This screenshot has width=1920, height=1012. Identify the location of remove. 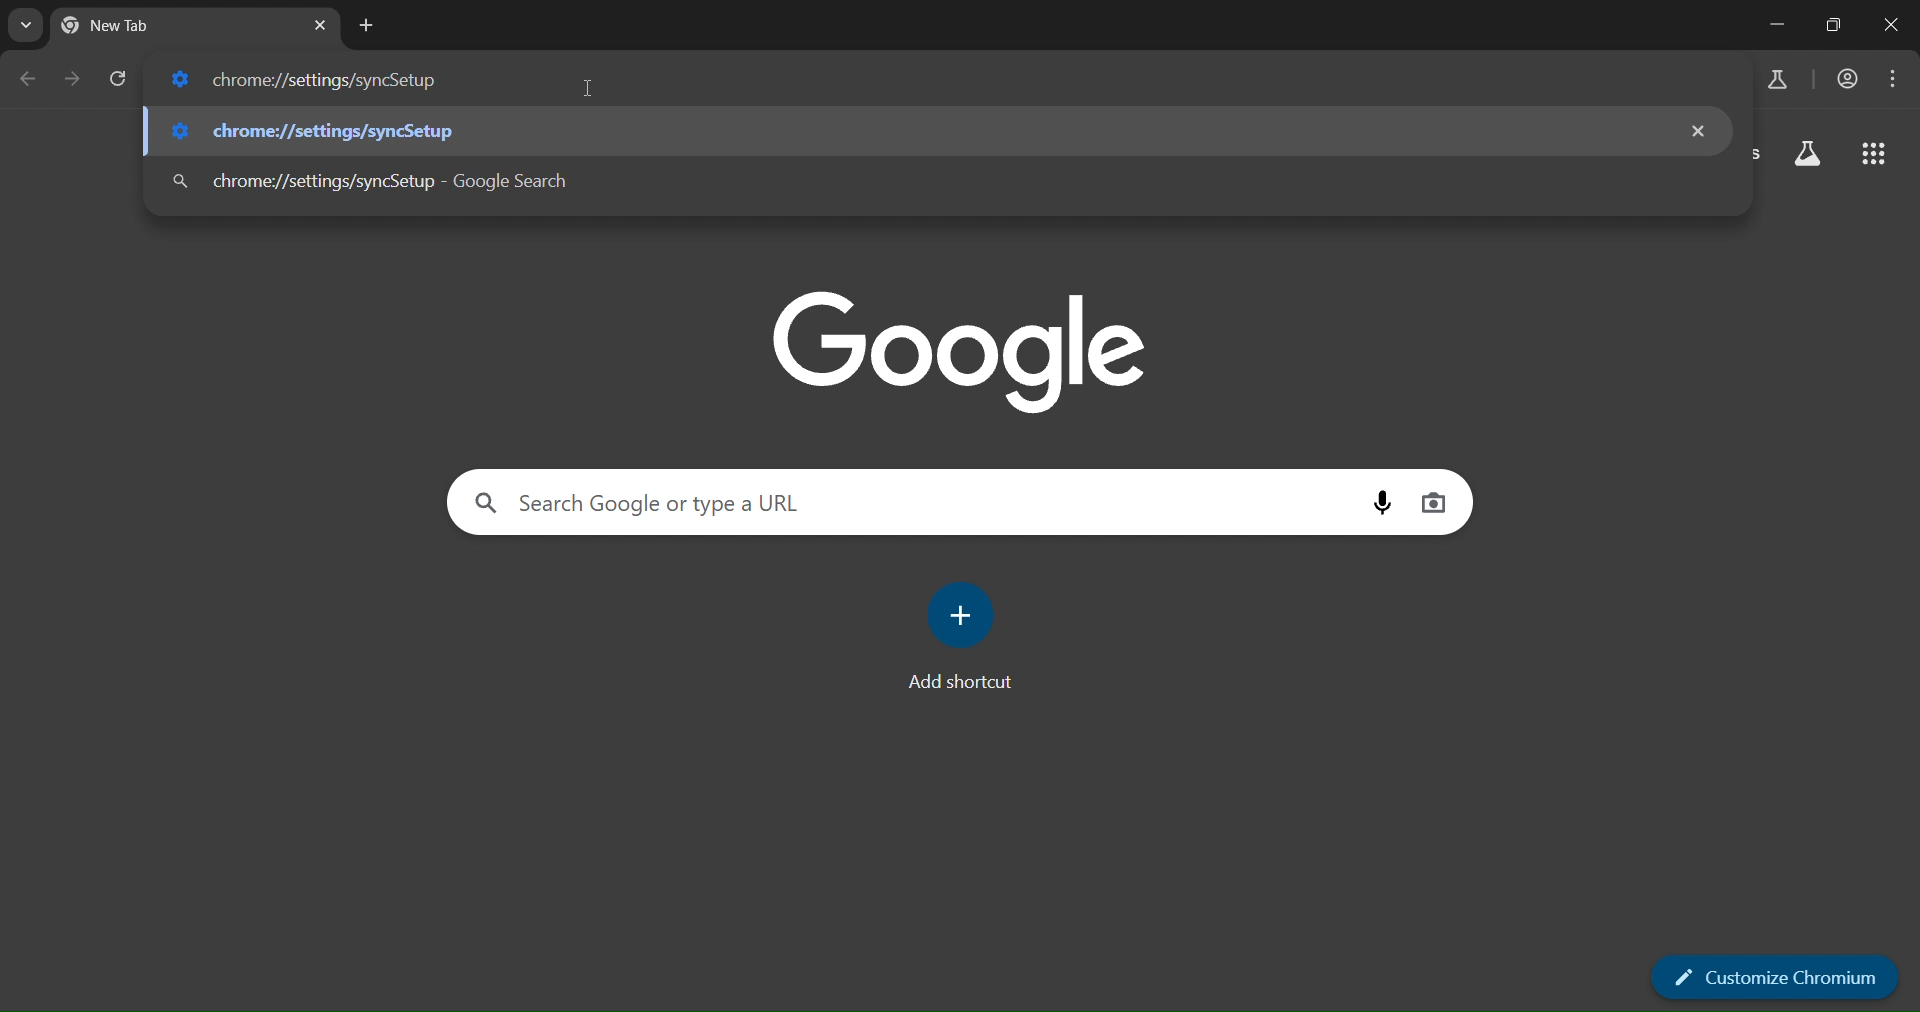
(1700, 130).